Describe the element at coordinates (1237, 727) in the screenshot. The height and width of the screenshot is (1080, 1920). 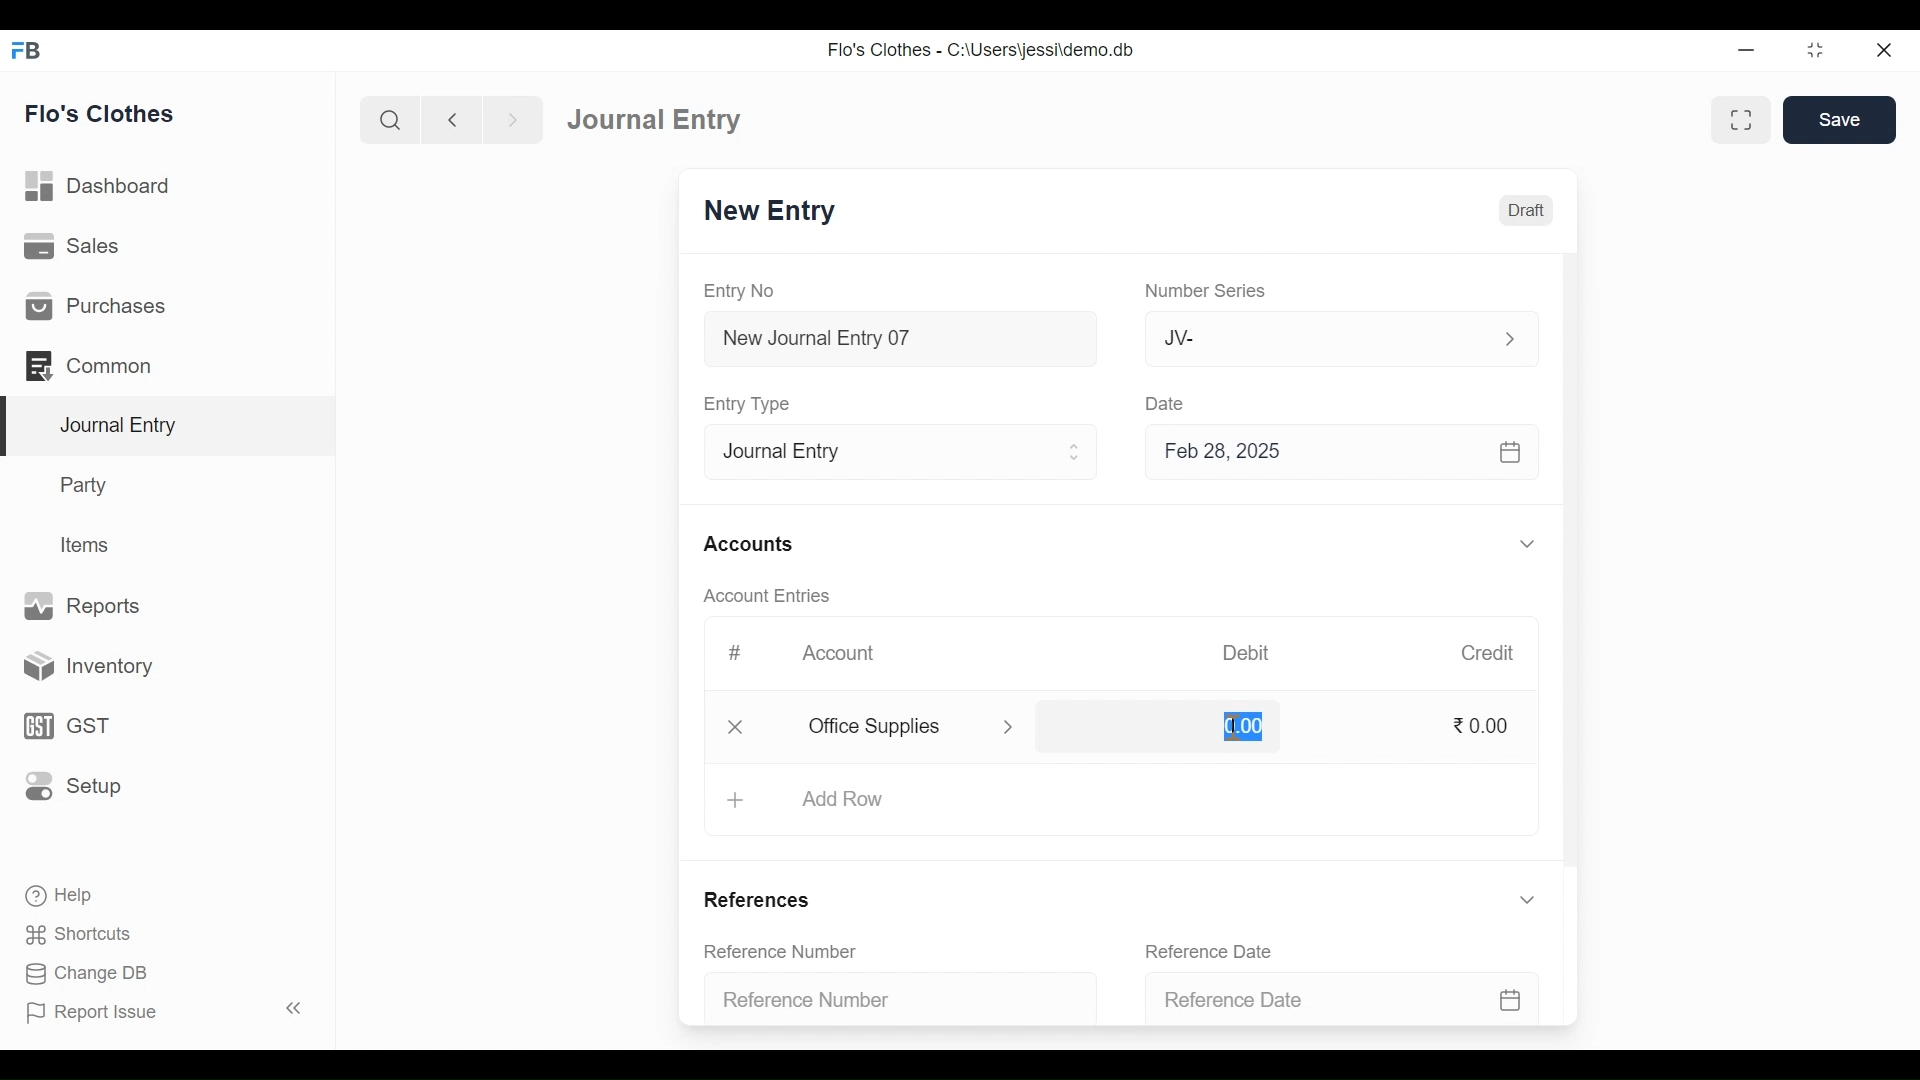
I see `Text Cursor` at that location.